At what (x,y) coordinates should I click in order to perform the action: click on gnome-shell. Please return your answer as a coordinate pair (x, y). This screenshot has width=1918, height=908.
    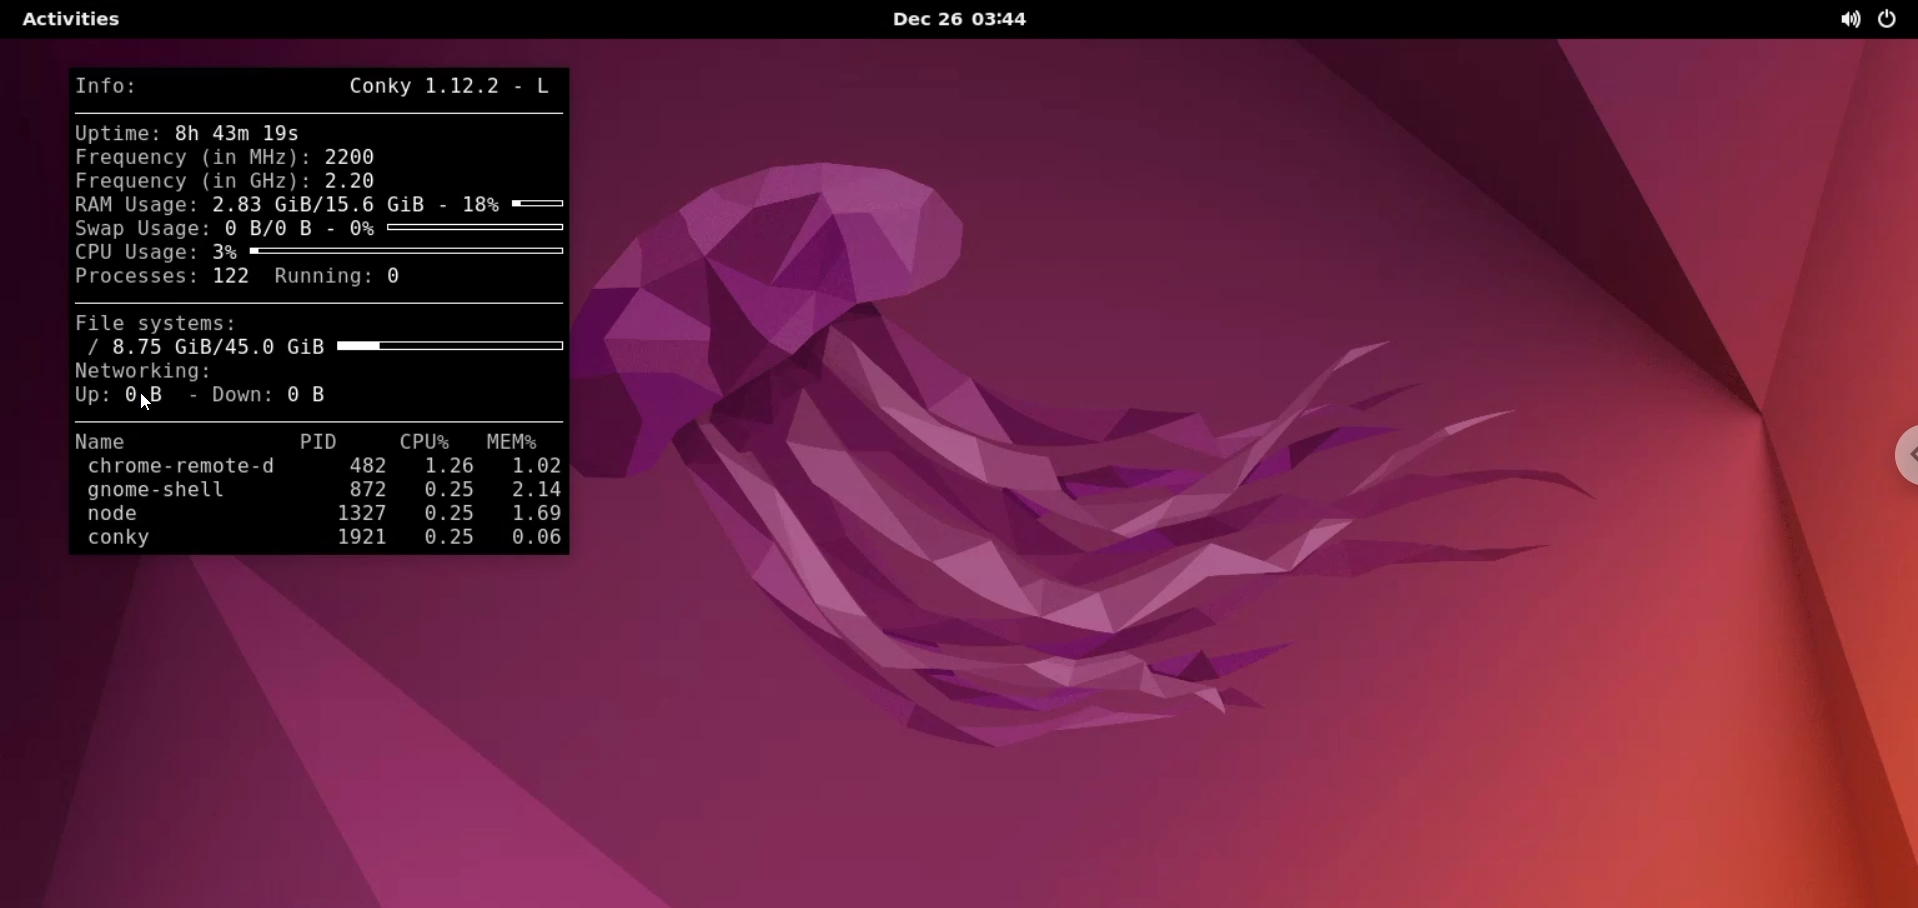
    Looking at the image, I should click on (174, 491).